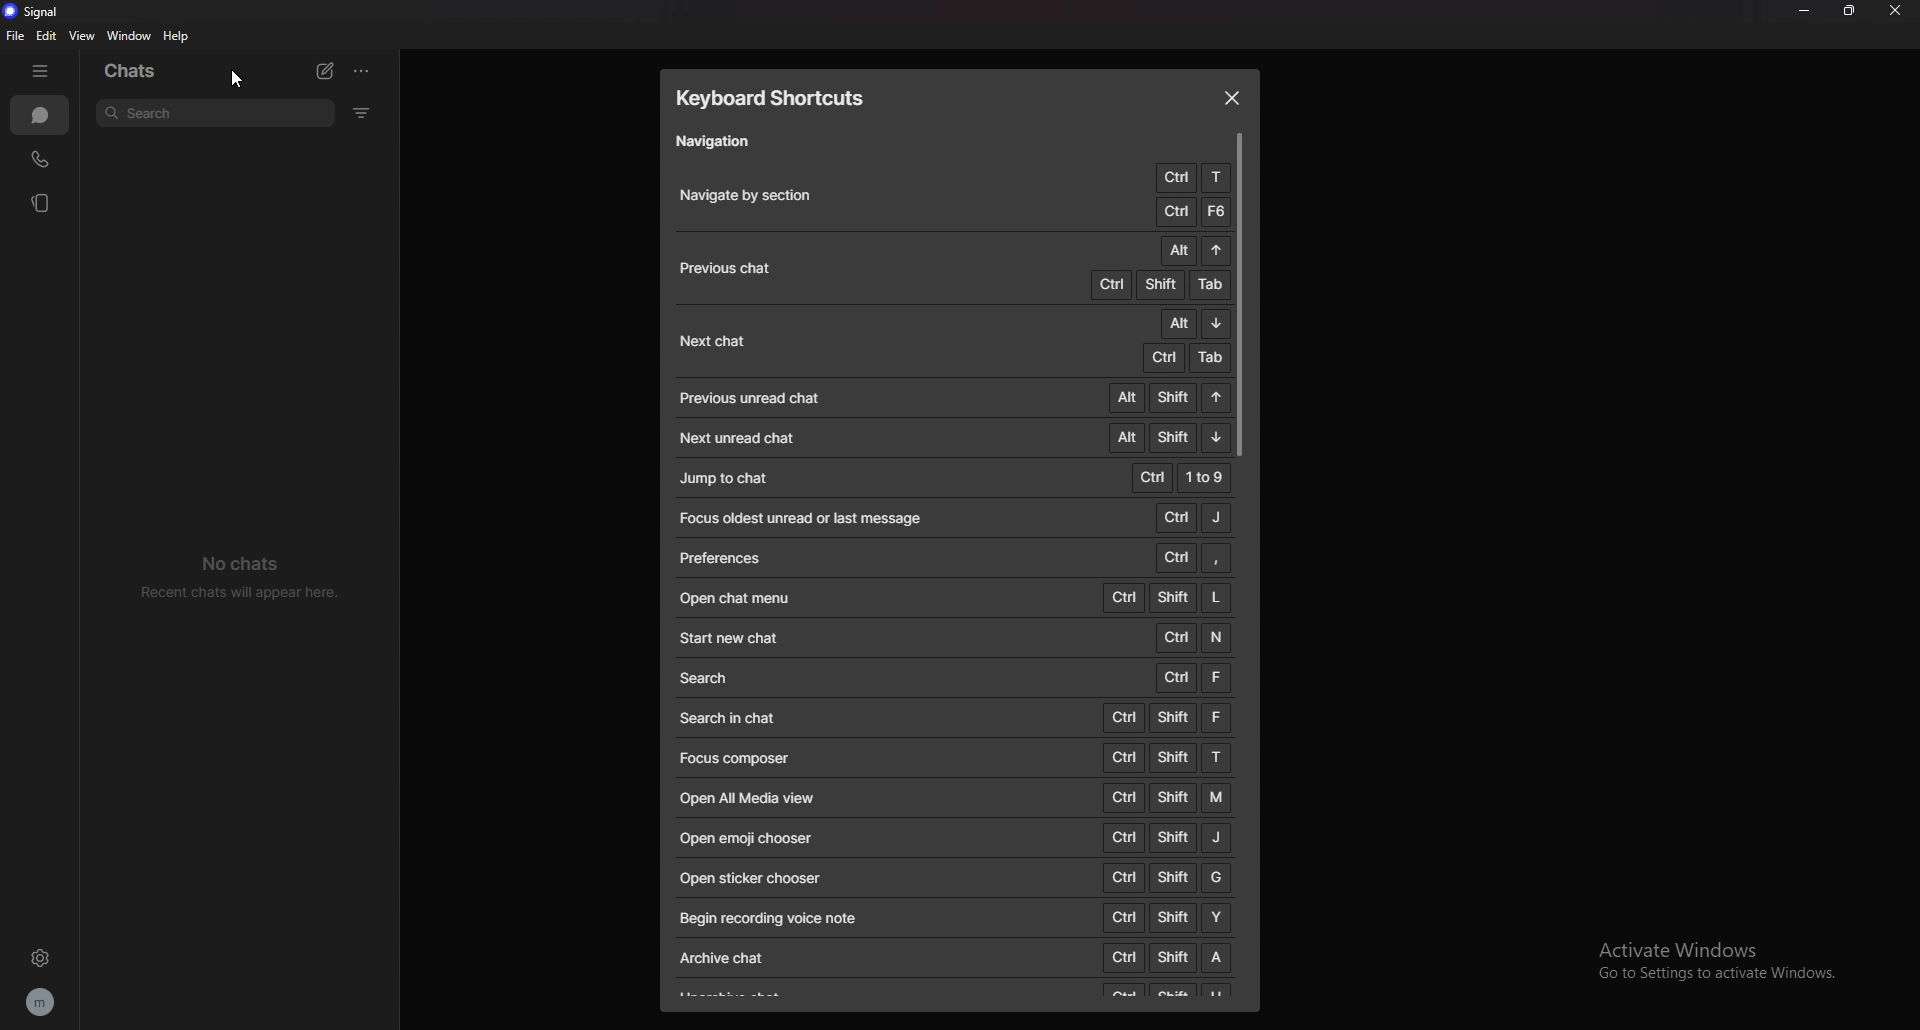 This screenshot has width=1920, height=1030. I want to click on focus composer, so click(737, 758).